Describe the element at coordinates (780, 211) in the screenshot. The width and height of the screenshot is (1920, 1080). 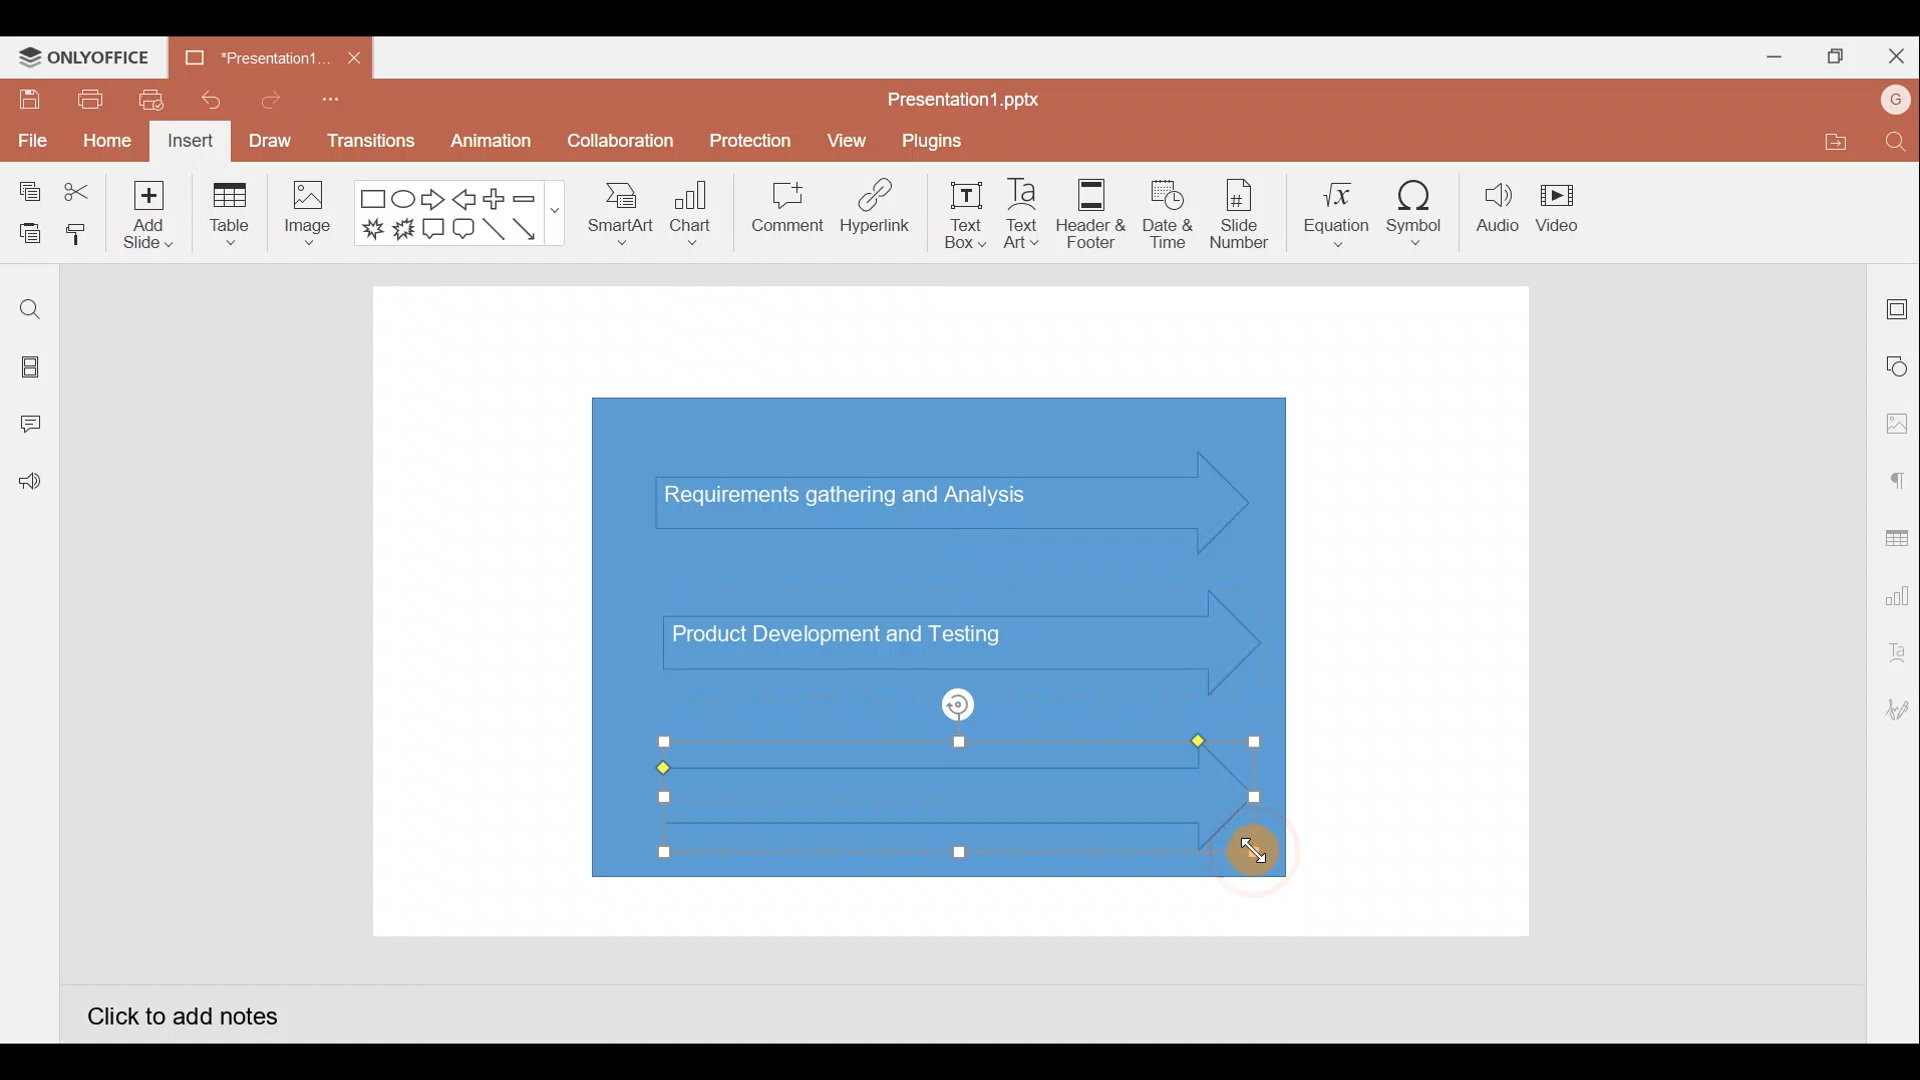
I see `Comment` at that location.